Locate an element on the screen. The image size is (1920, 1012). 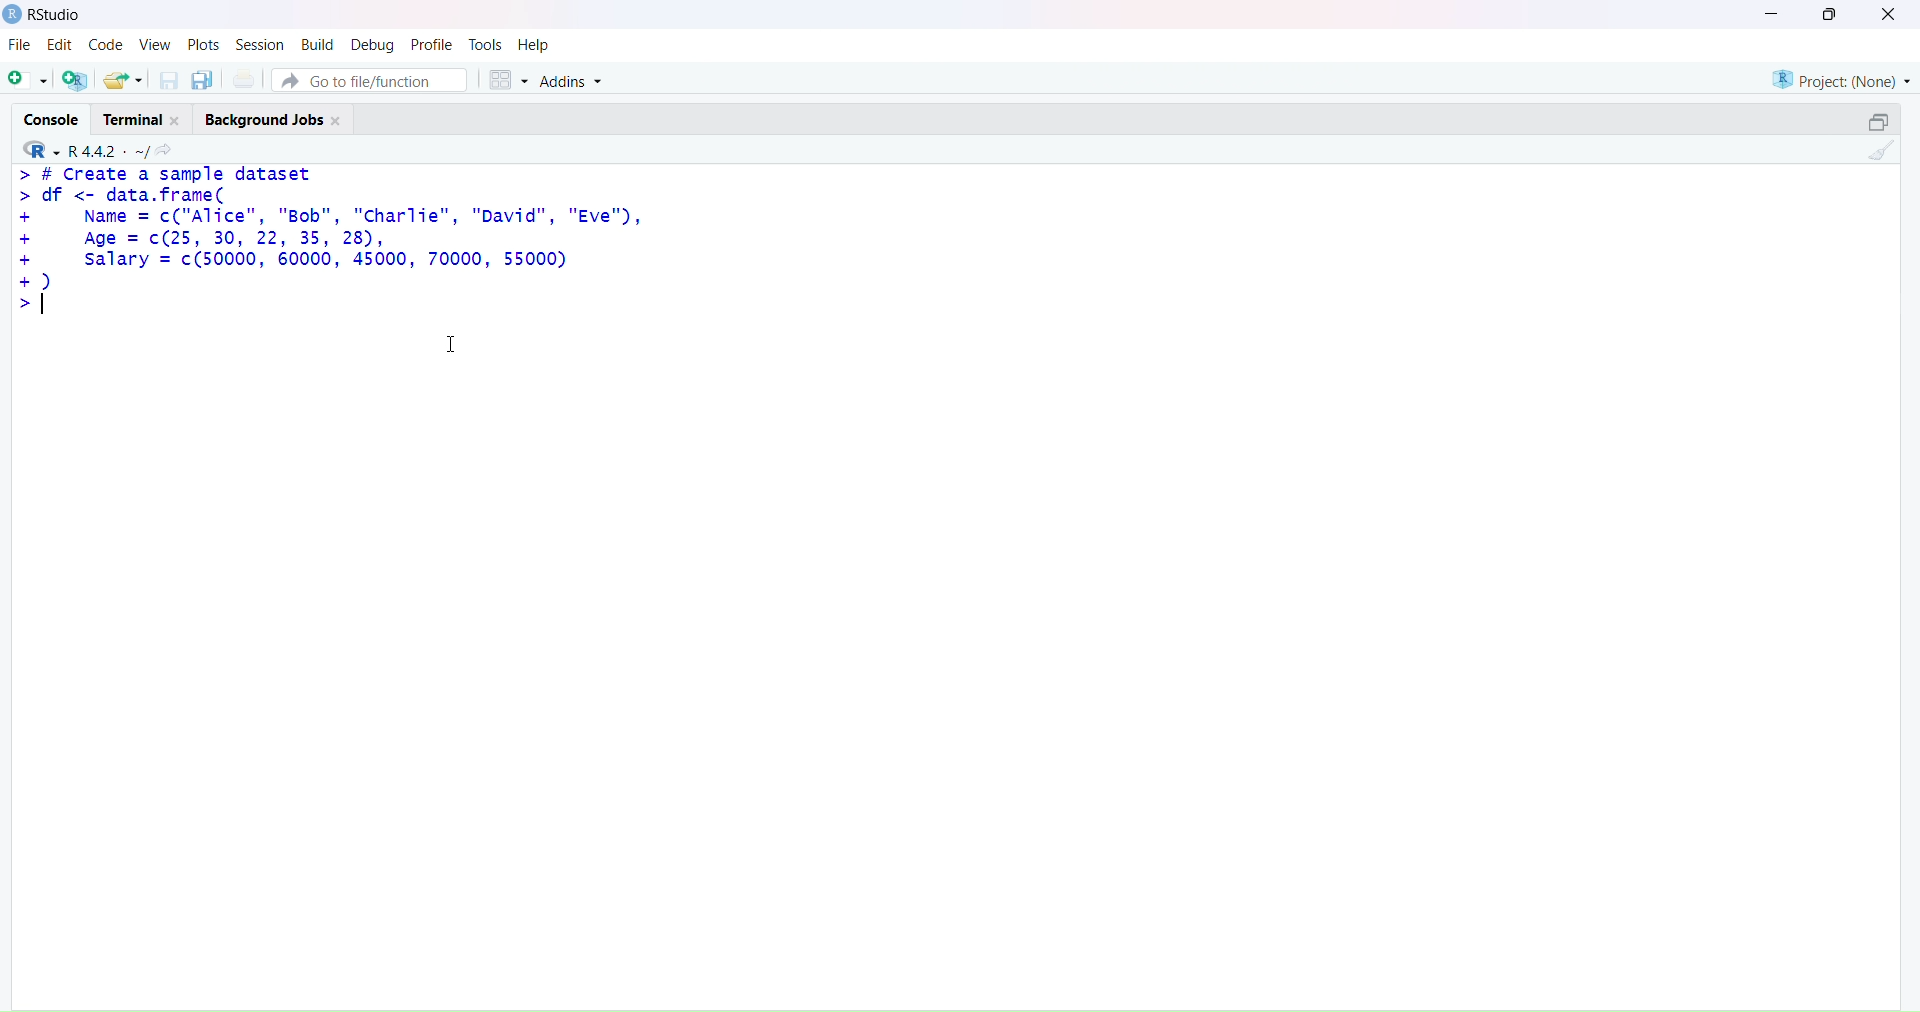
tools is located at coordinates (487, 43).